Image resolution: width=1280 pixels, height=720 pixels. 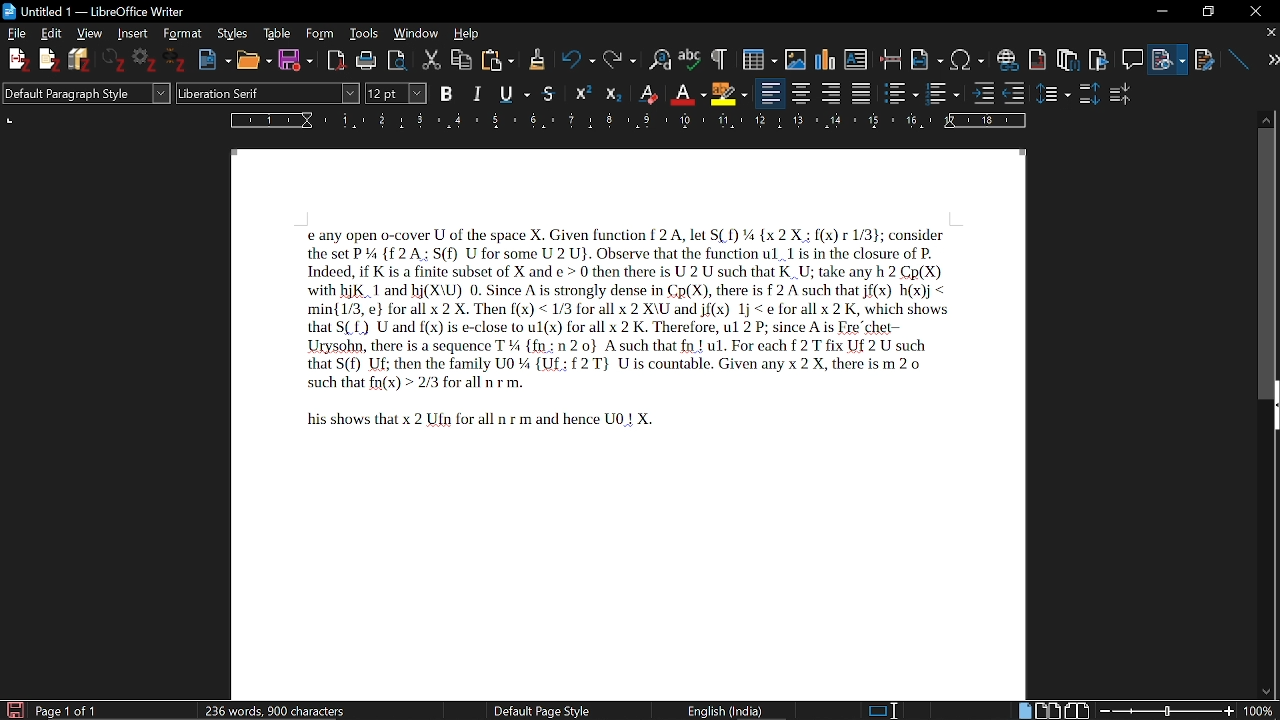 What do you see at coordinates (512, 91) in the screenshot?
I see `Underline options` at bounding box center [512, 91].